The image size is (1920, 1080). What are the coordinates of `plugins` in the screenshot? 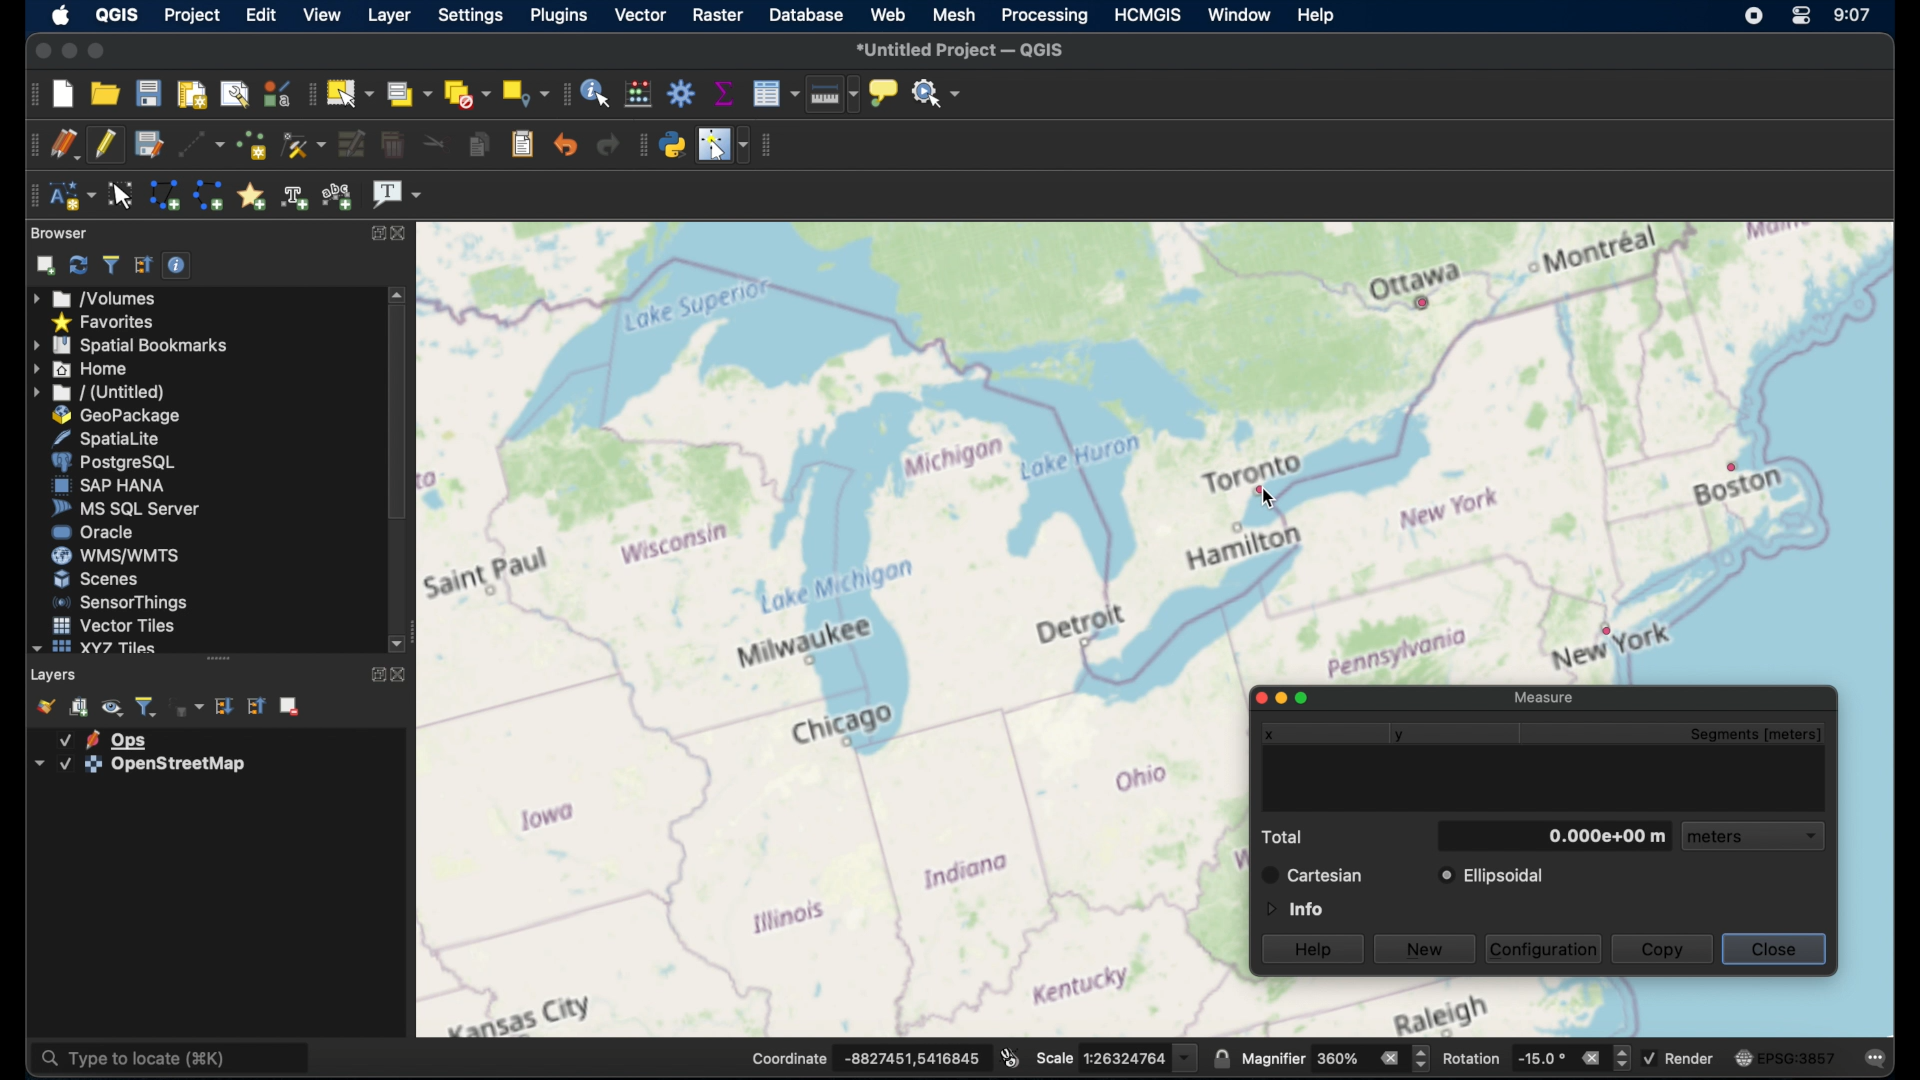 It's located at (557, 16).